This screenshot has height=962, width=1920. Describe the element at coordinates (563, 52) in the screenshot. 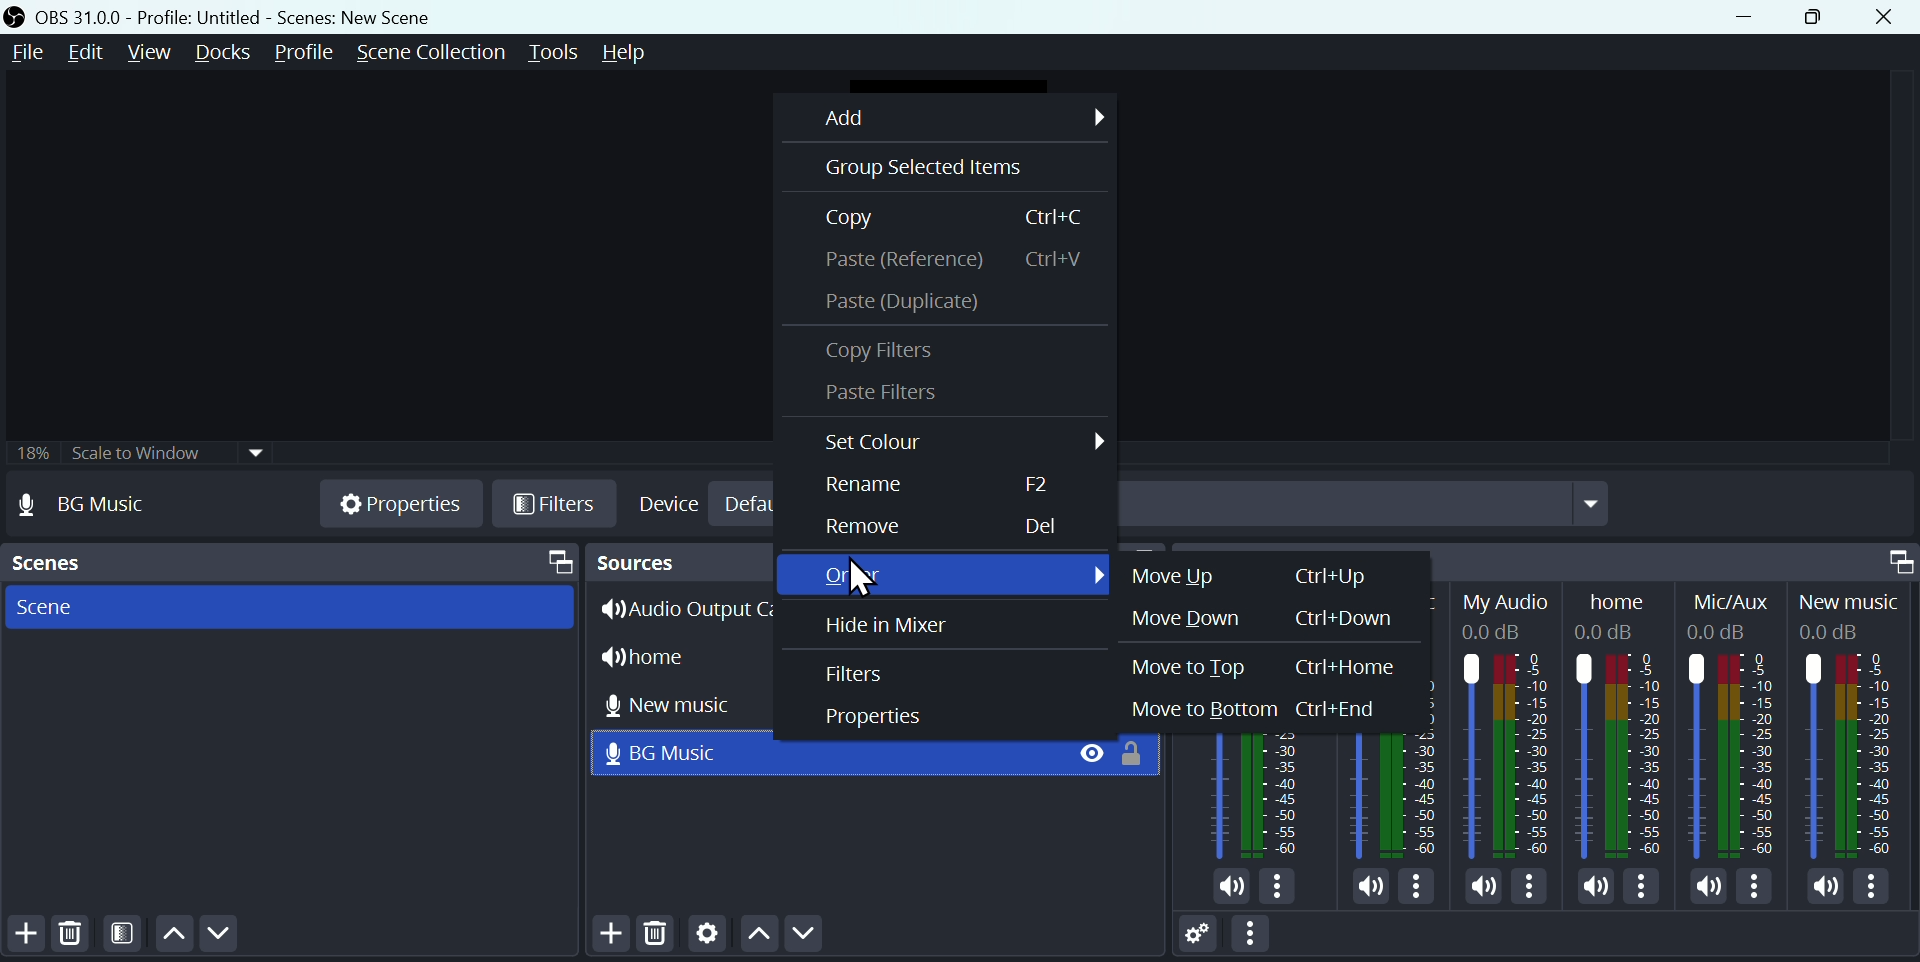

I see `Tools` at that location.